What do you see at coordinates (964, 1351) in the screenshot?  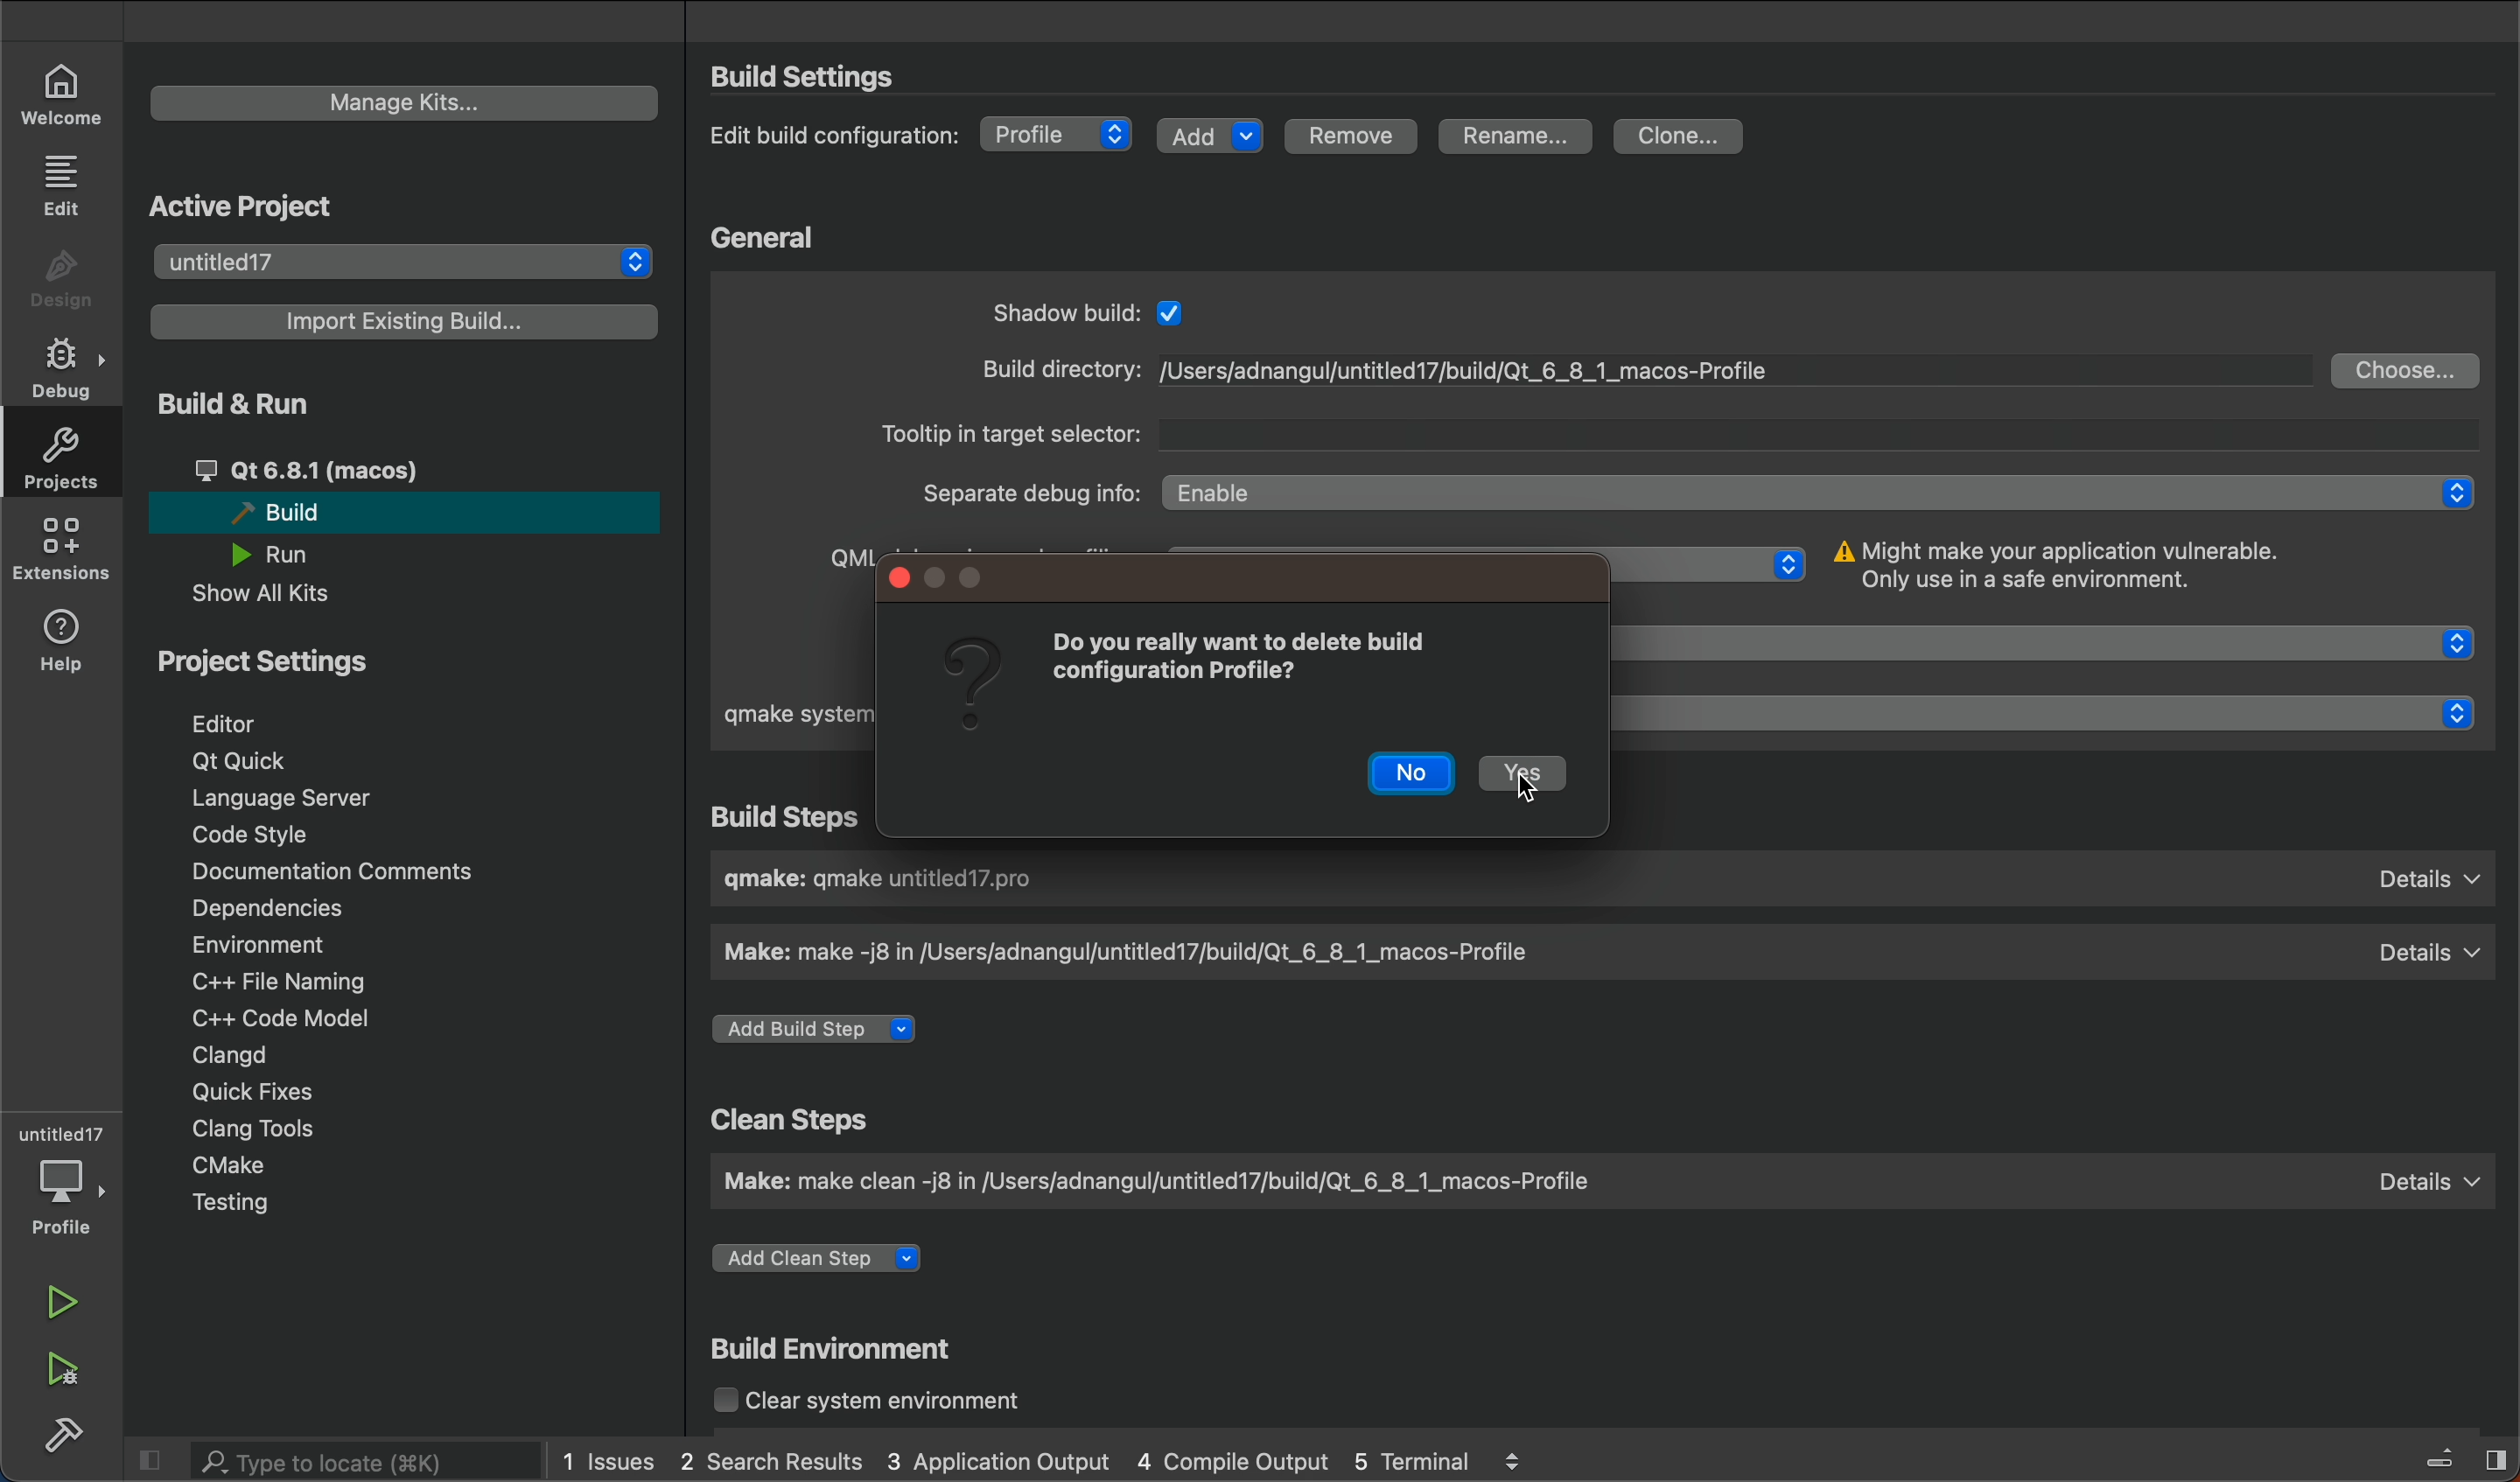 I see `build environment ` at bounding box center [964, 1351].